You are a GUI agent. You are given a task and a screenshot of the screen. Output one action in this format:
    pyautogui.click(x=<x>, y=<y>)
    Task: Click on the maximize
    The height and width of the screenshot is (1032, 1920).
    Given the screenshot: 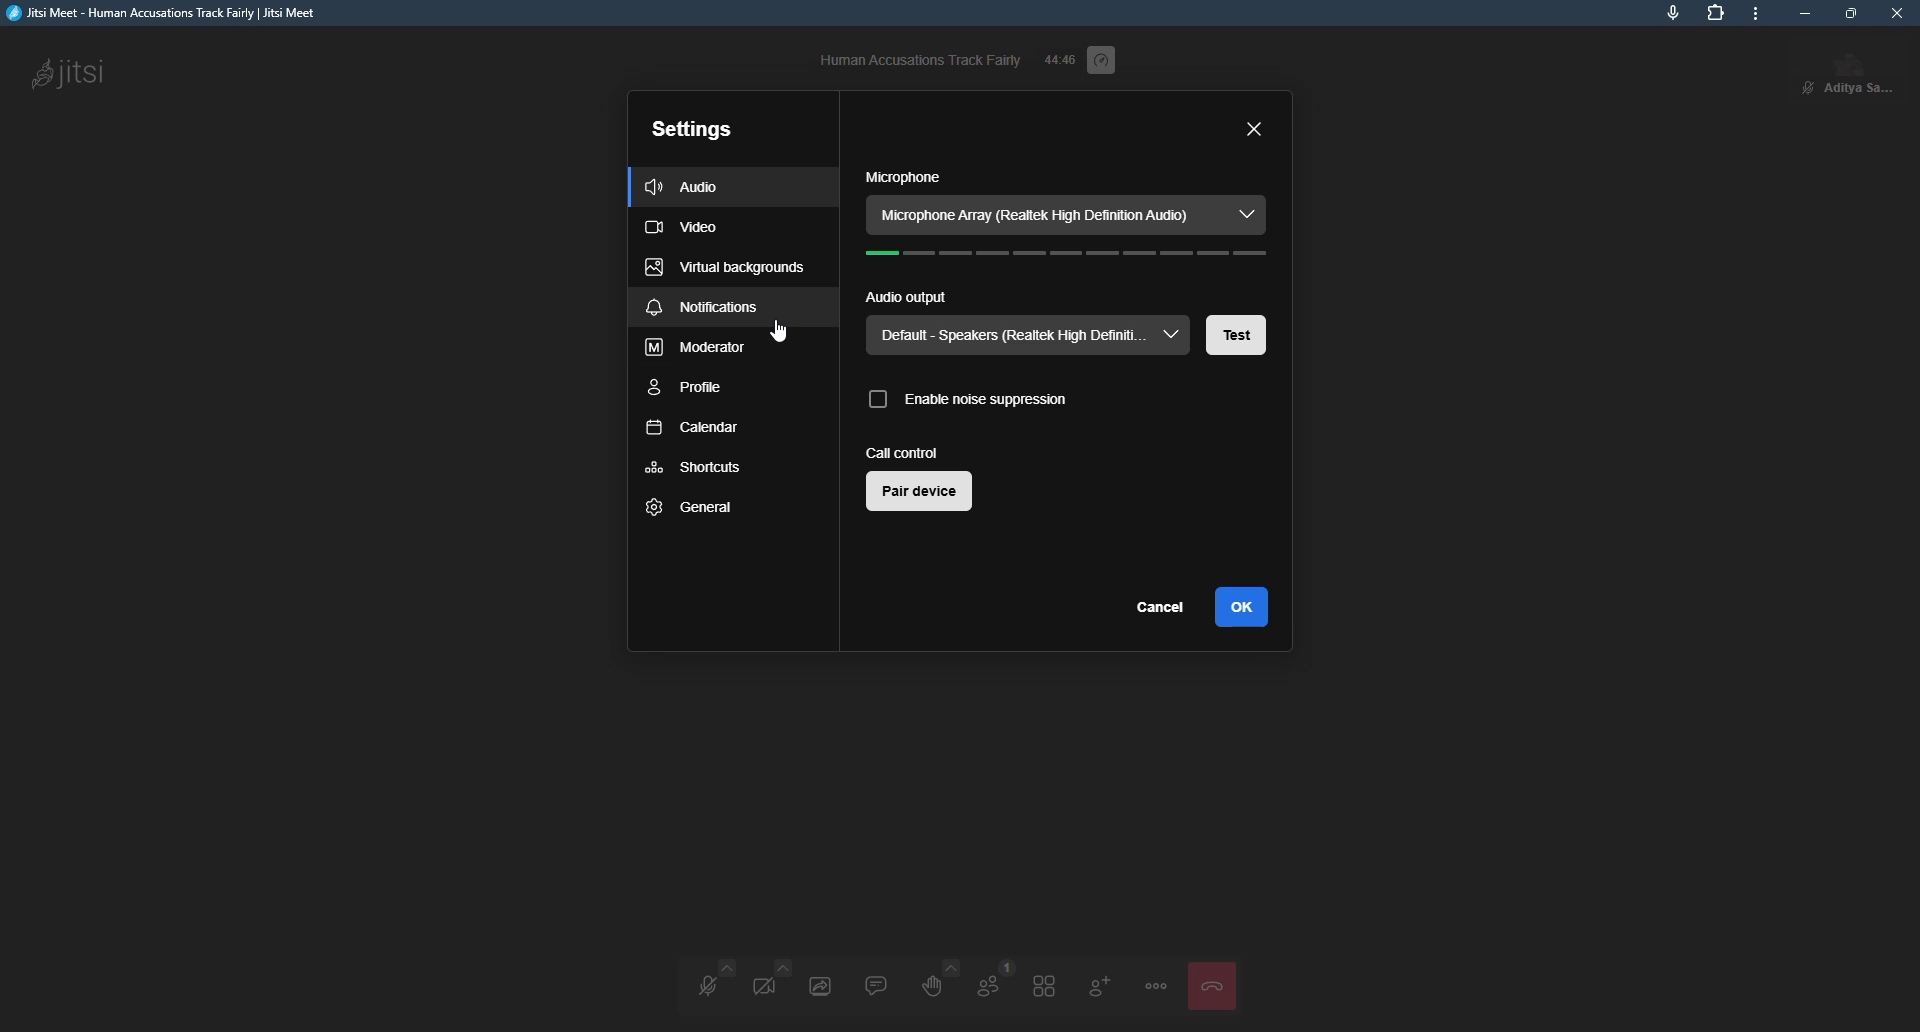 What is the action you would take?
    pyautogui.click(x=1851, y=13)
    